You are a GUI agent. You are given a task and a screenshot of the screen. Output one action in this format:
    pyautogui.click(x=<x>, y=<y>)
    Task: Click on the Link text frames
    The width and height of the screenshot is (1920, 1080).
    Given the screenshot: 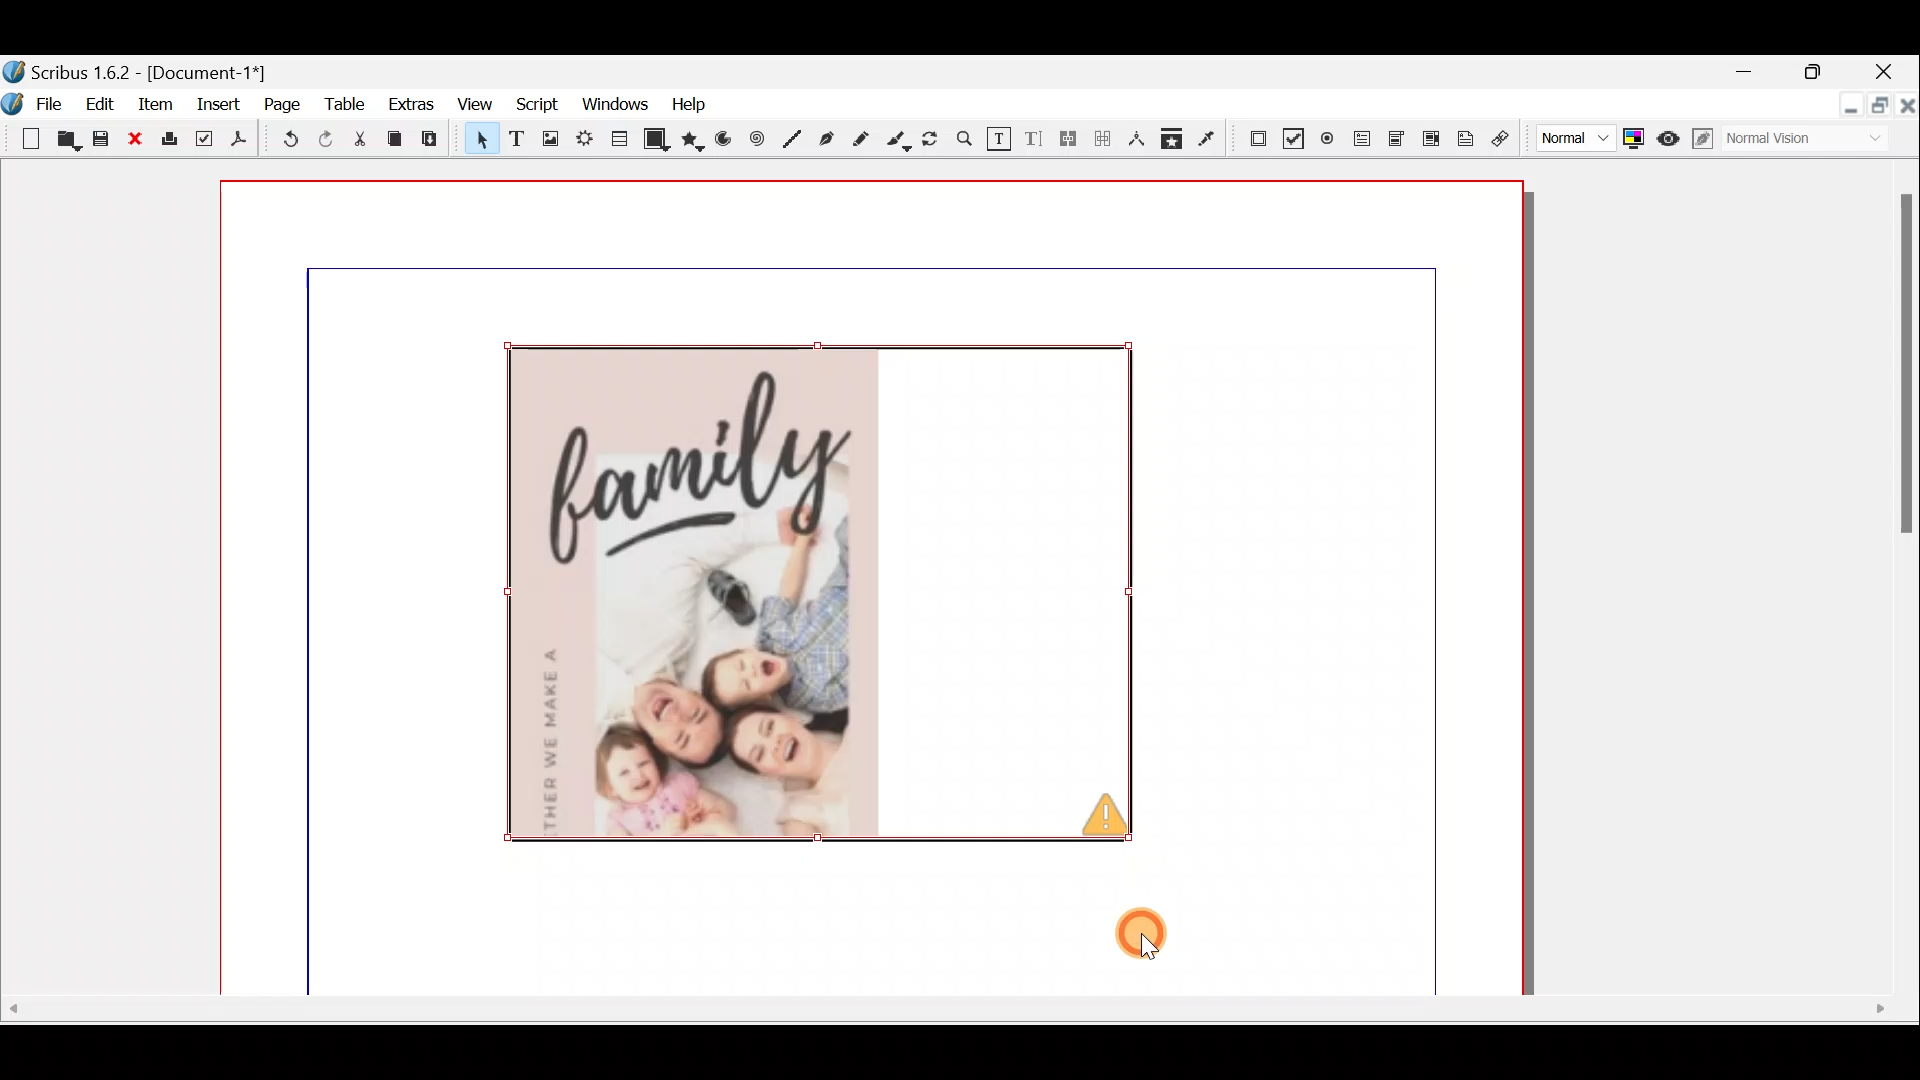 What is the action you would take?
    pyautogui.click(x=1067, y=139)
    